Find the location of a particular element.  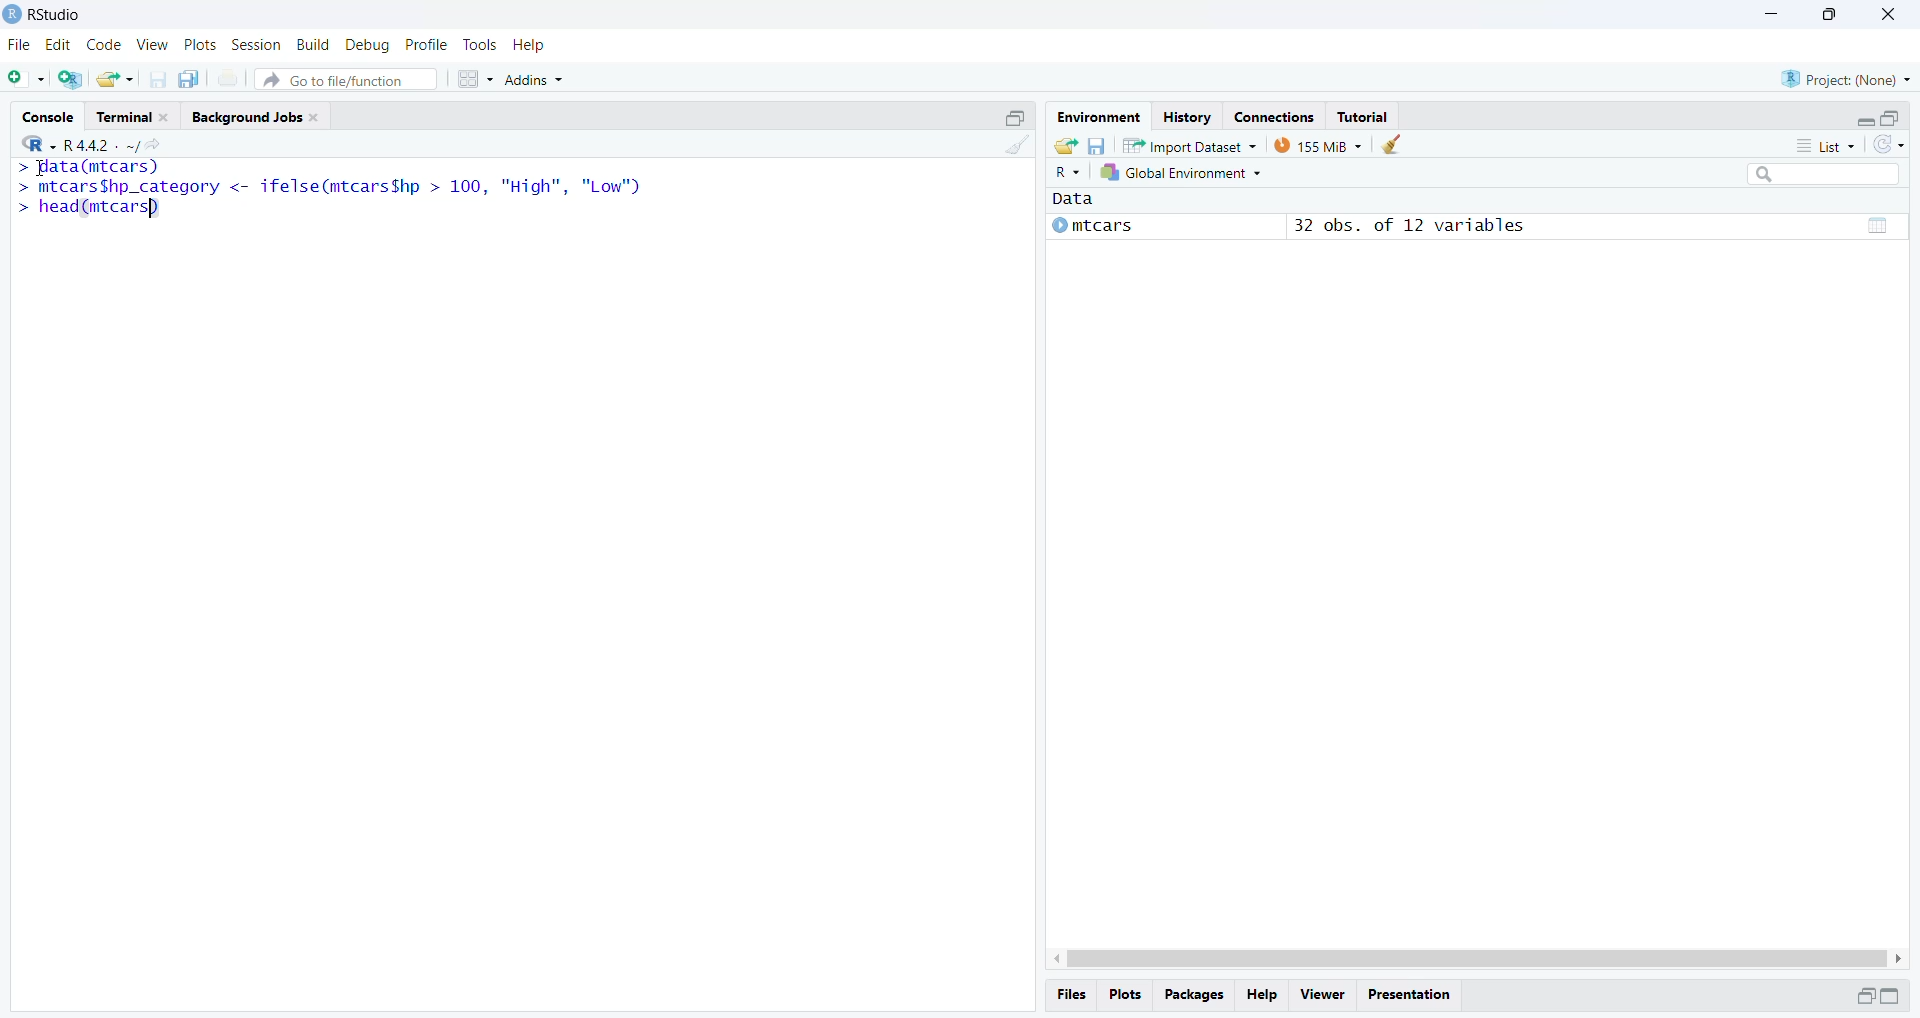

R is located at coordinates (1069, 173).